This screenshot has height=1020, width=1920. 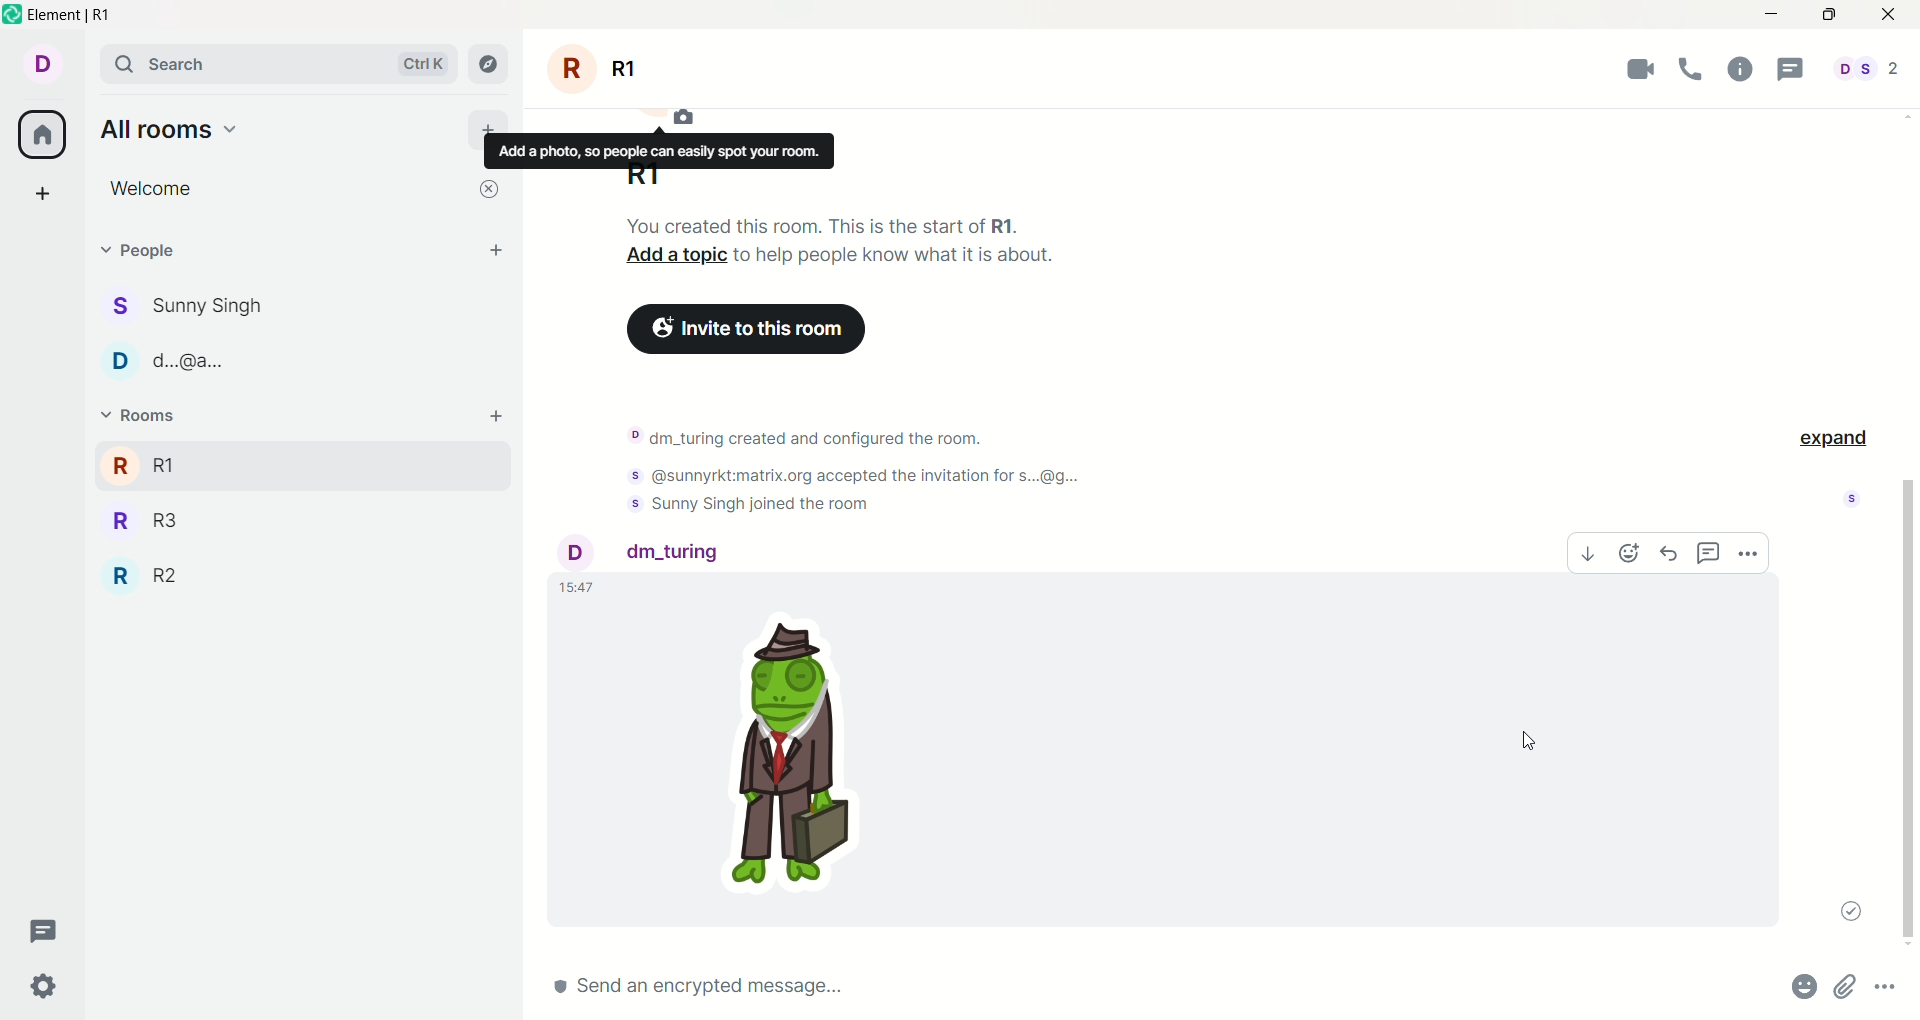 What do you see at coordinates (1640, 68) in the screenshot?
I see `video call` at bounding box center [1640, 68].